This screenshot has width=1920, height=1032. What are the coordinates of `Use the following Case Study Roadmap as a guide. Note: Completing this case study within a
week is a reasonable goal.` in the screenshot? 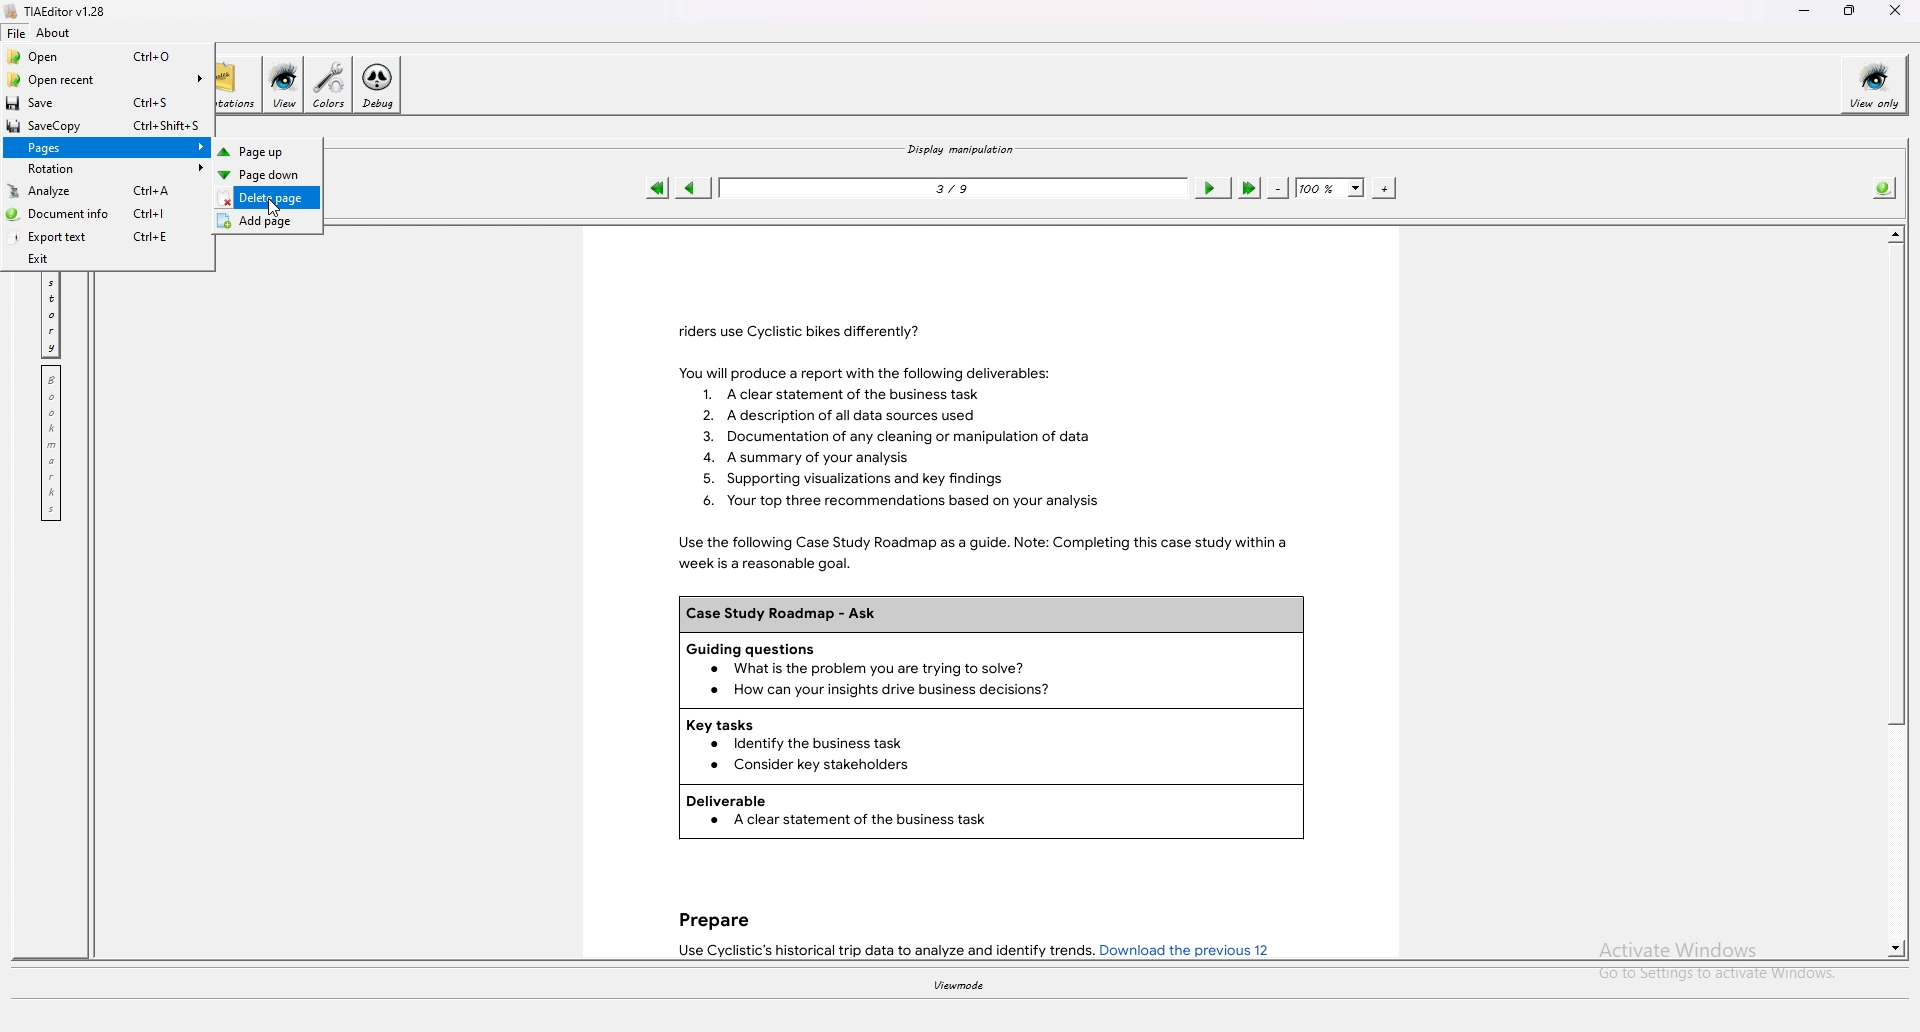 It's located at (976, 553).